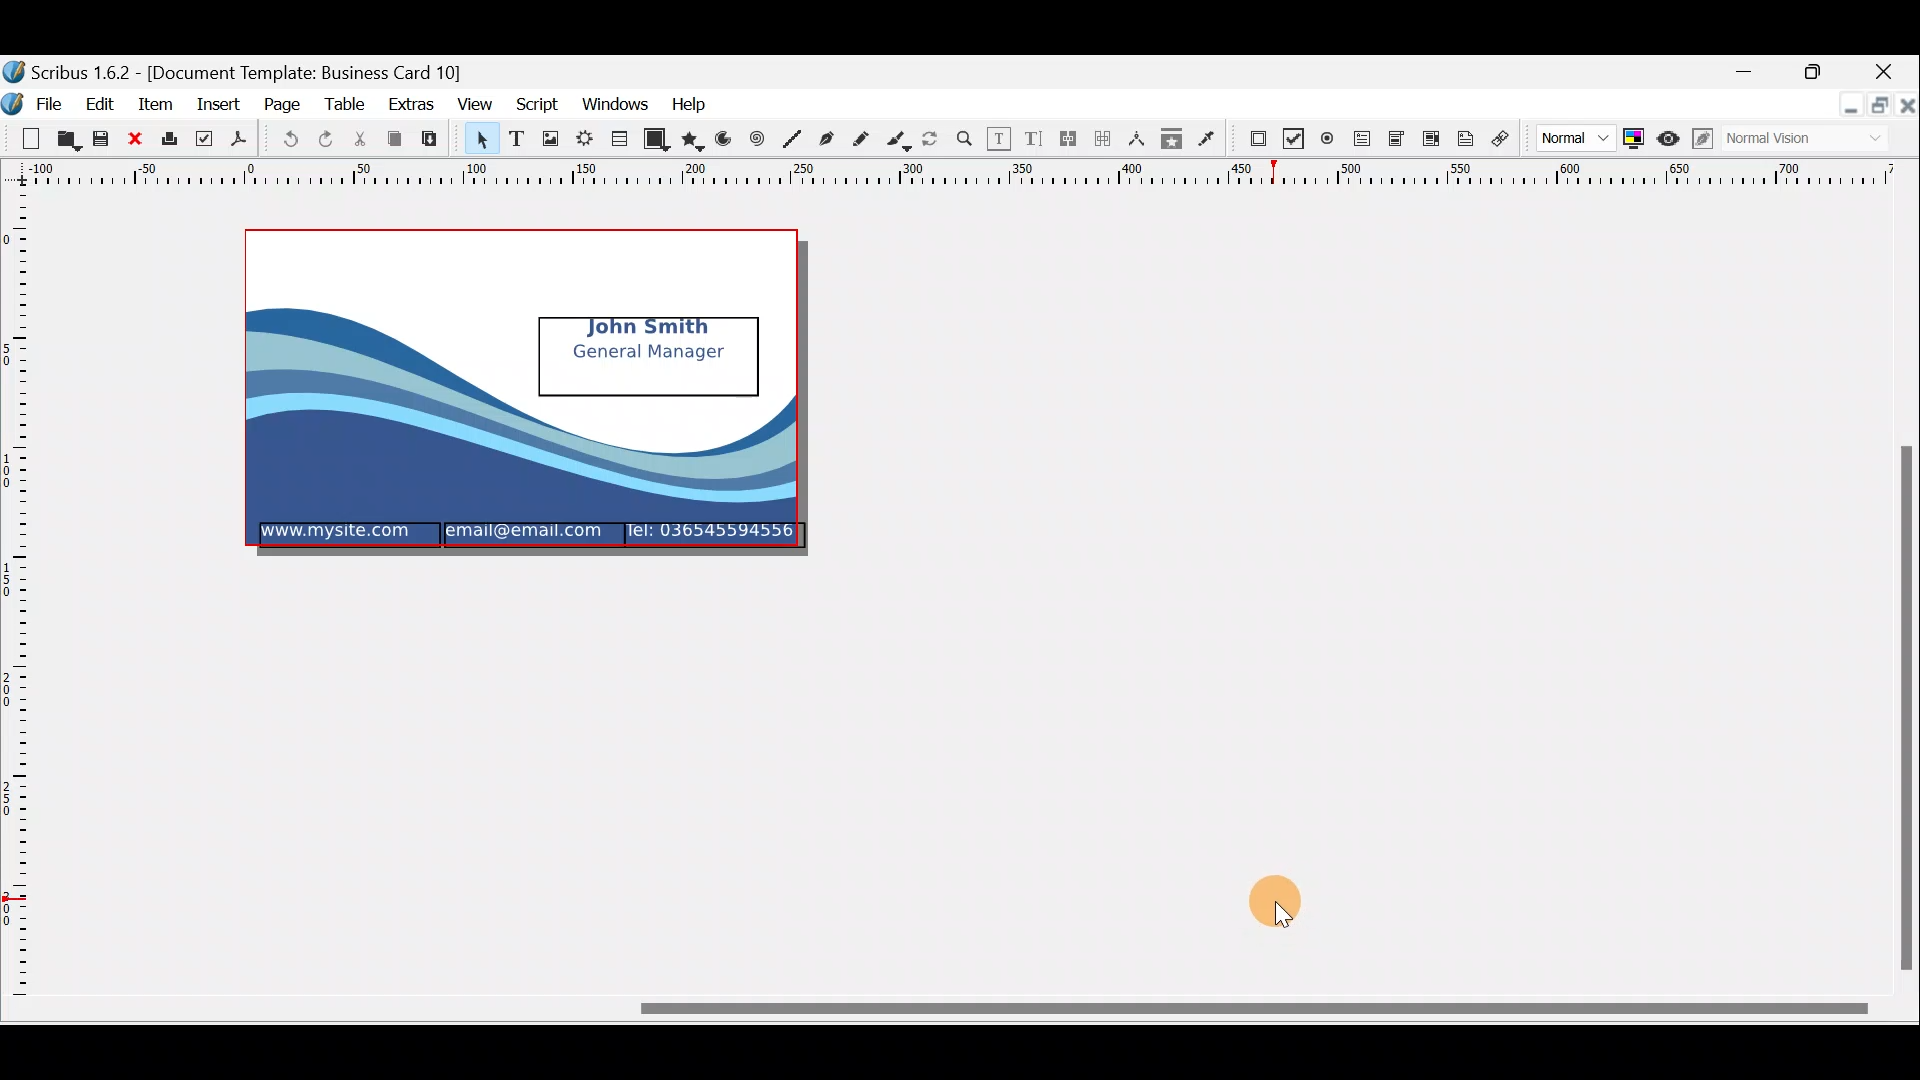  I want to click on Close, so click(1894, 69).